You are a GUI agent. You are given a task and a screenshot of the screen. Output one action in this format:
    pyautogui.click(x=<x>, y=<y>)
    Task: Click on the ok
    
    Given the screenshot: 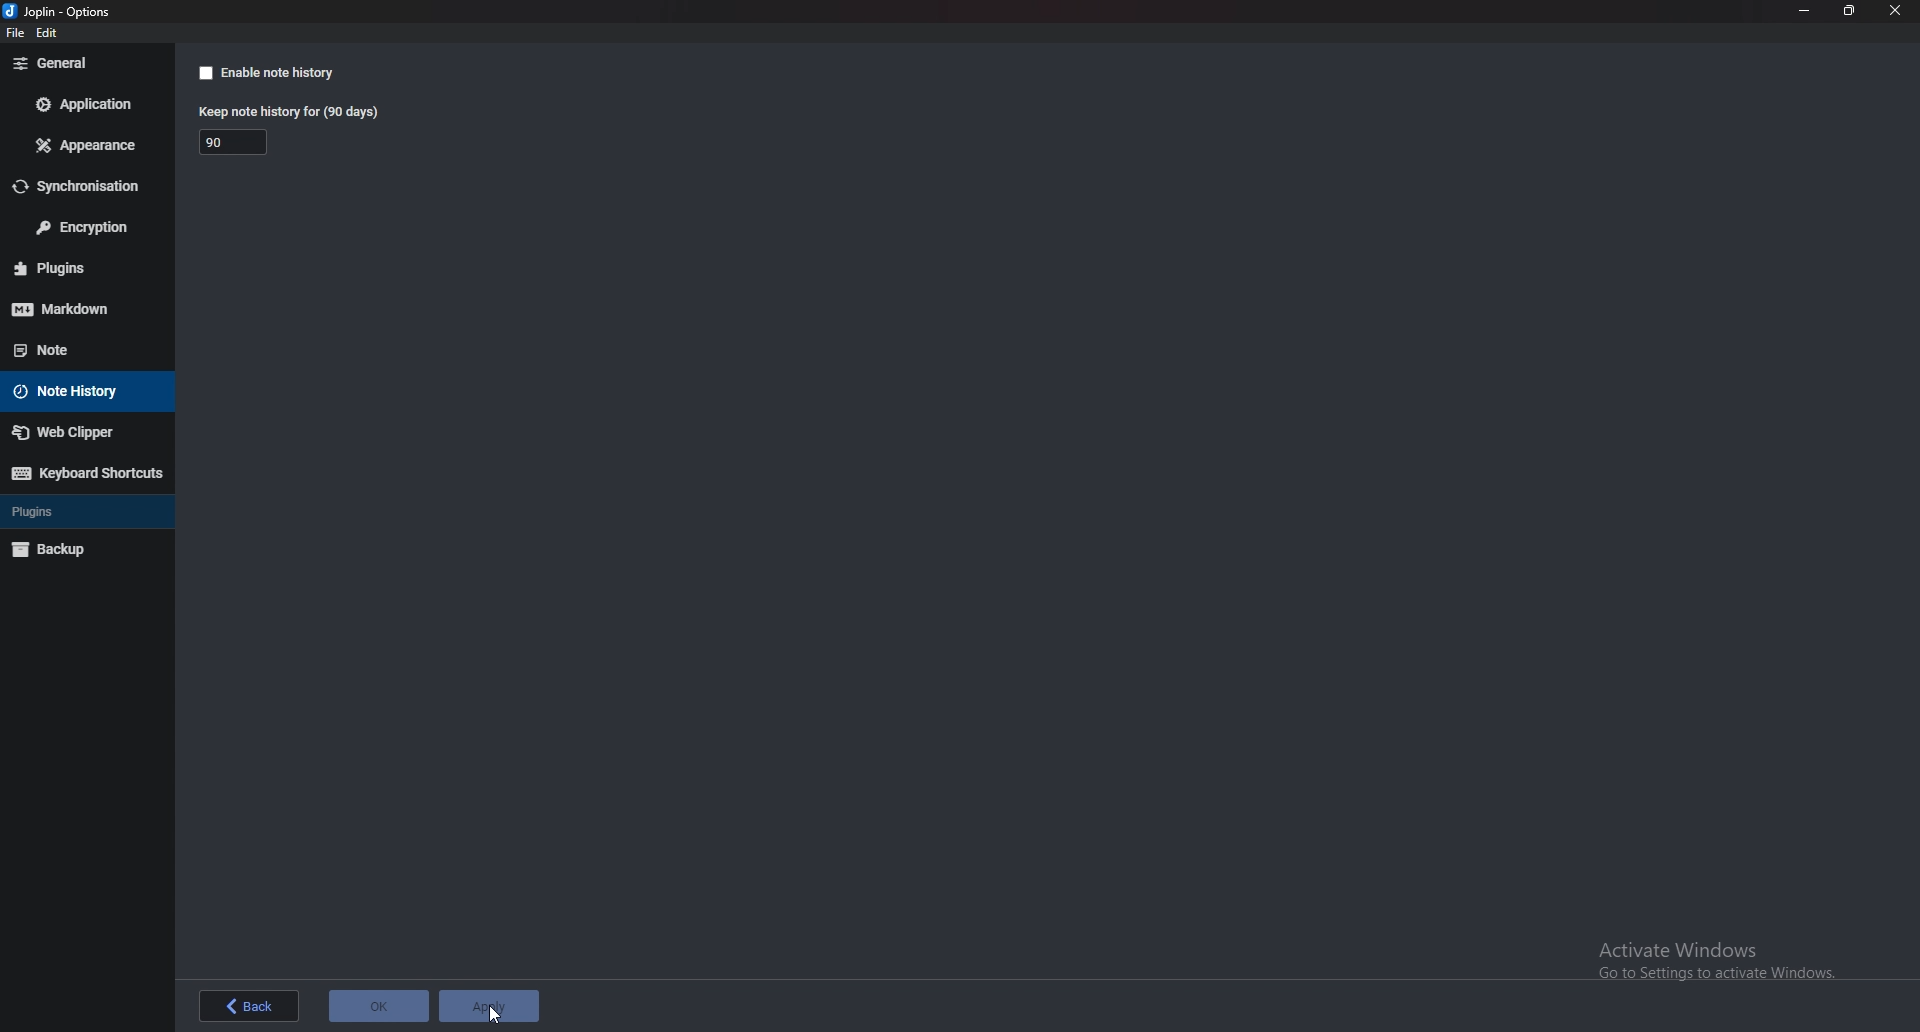 What is the action you would take?
    pyautogui.click(x=381, y=1006)
    